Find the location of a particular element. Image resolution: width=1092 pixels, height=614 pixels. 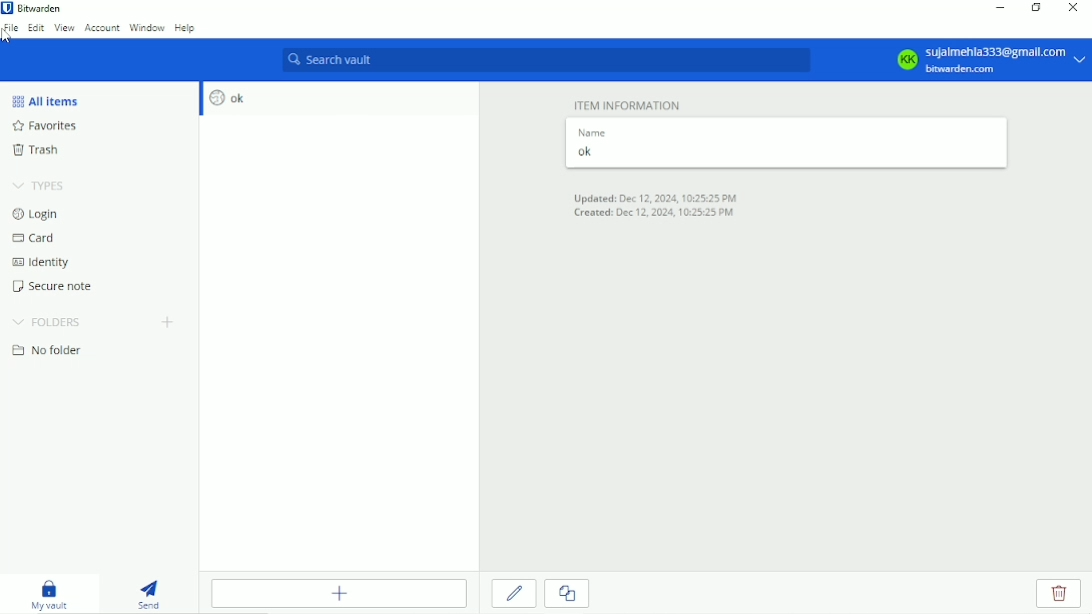

Edit is located at coordinates (515, 593).